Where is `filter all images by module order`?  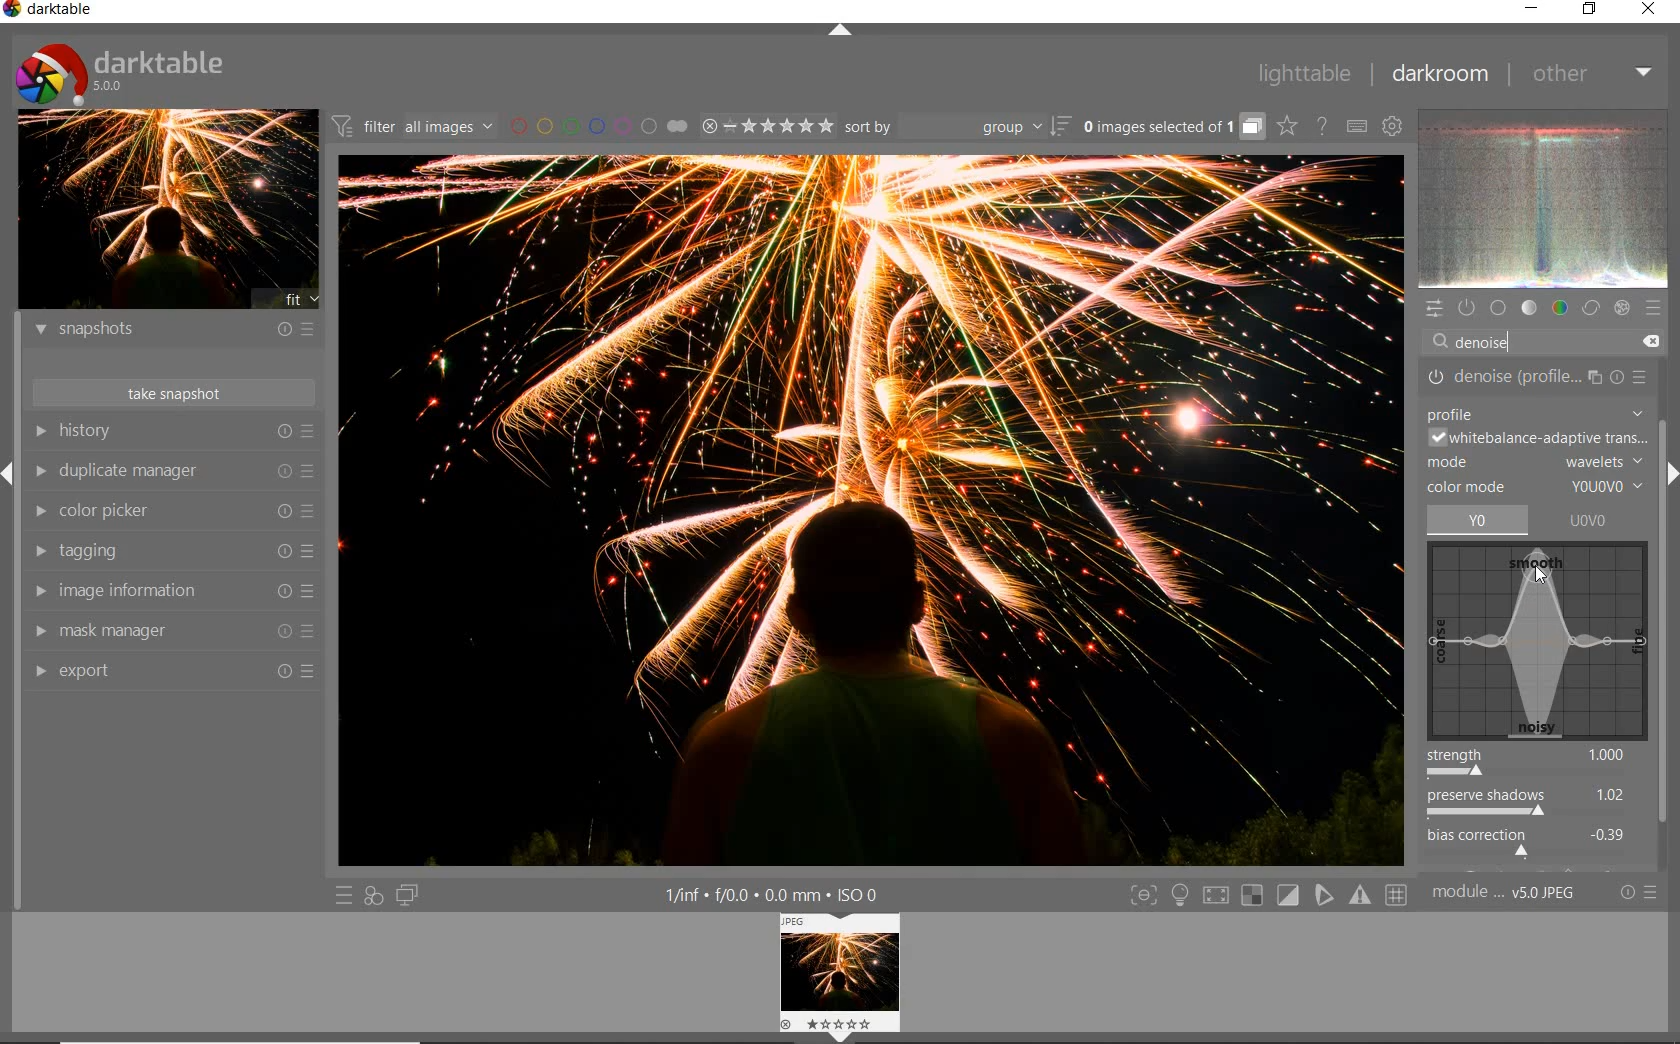
filter all images by module order is located at coordinates (412, 124).